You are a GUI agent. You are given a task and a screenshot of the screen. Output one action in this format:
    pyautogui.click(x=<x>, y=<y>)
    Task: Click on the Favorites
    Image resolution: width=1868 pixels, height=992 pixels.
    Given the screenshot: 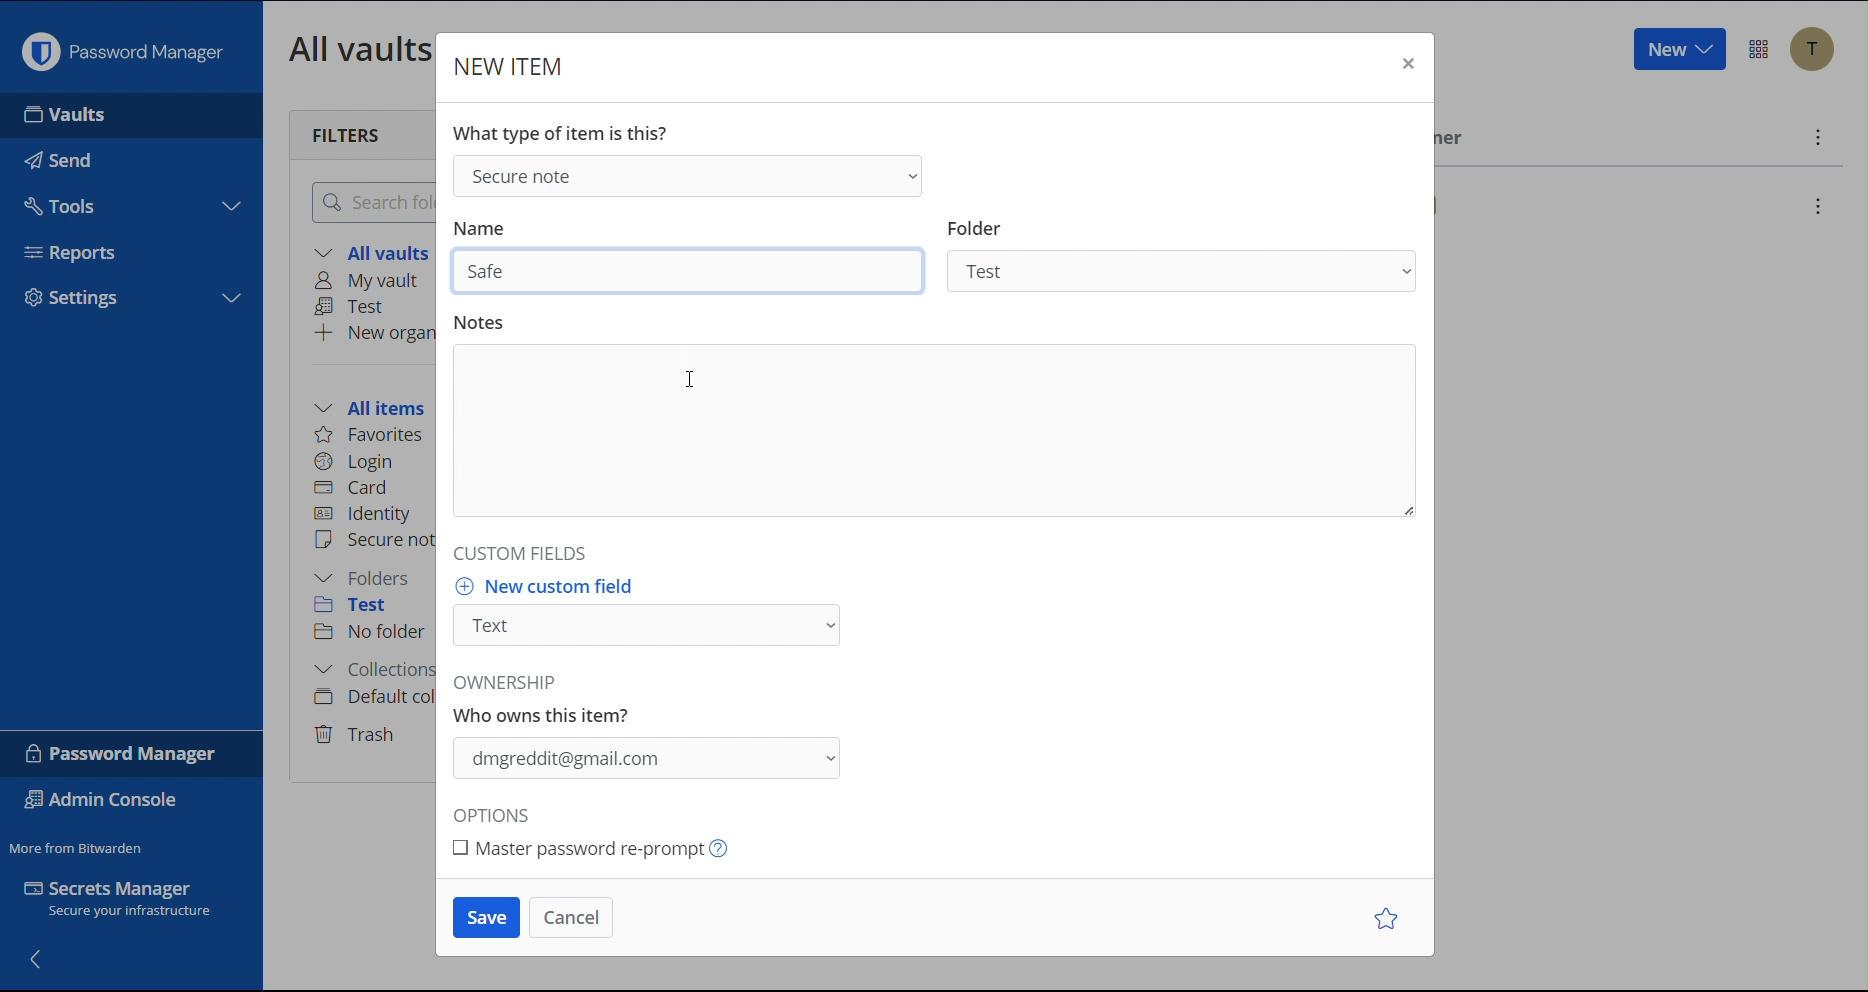 What is the action you would take?
    pyautogui.click(x=371, y=435)
    